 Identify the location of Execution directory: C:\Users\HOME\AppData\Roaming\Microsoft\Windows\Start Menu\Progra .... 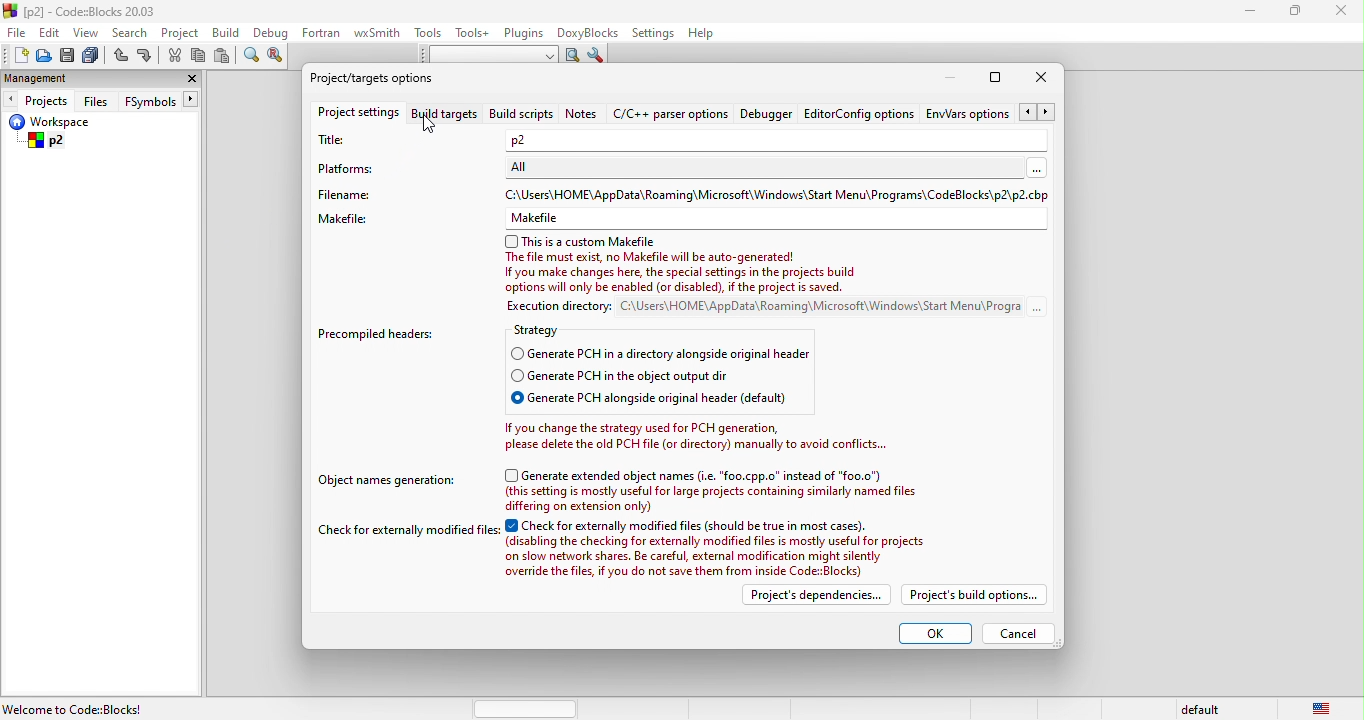
(757, 308).